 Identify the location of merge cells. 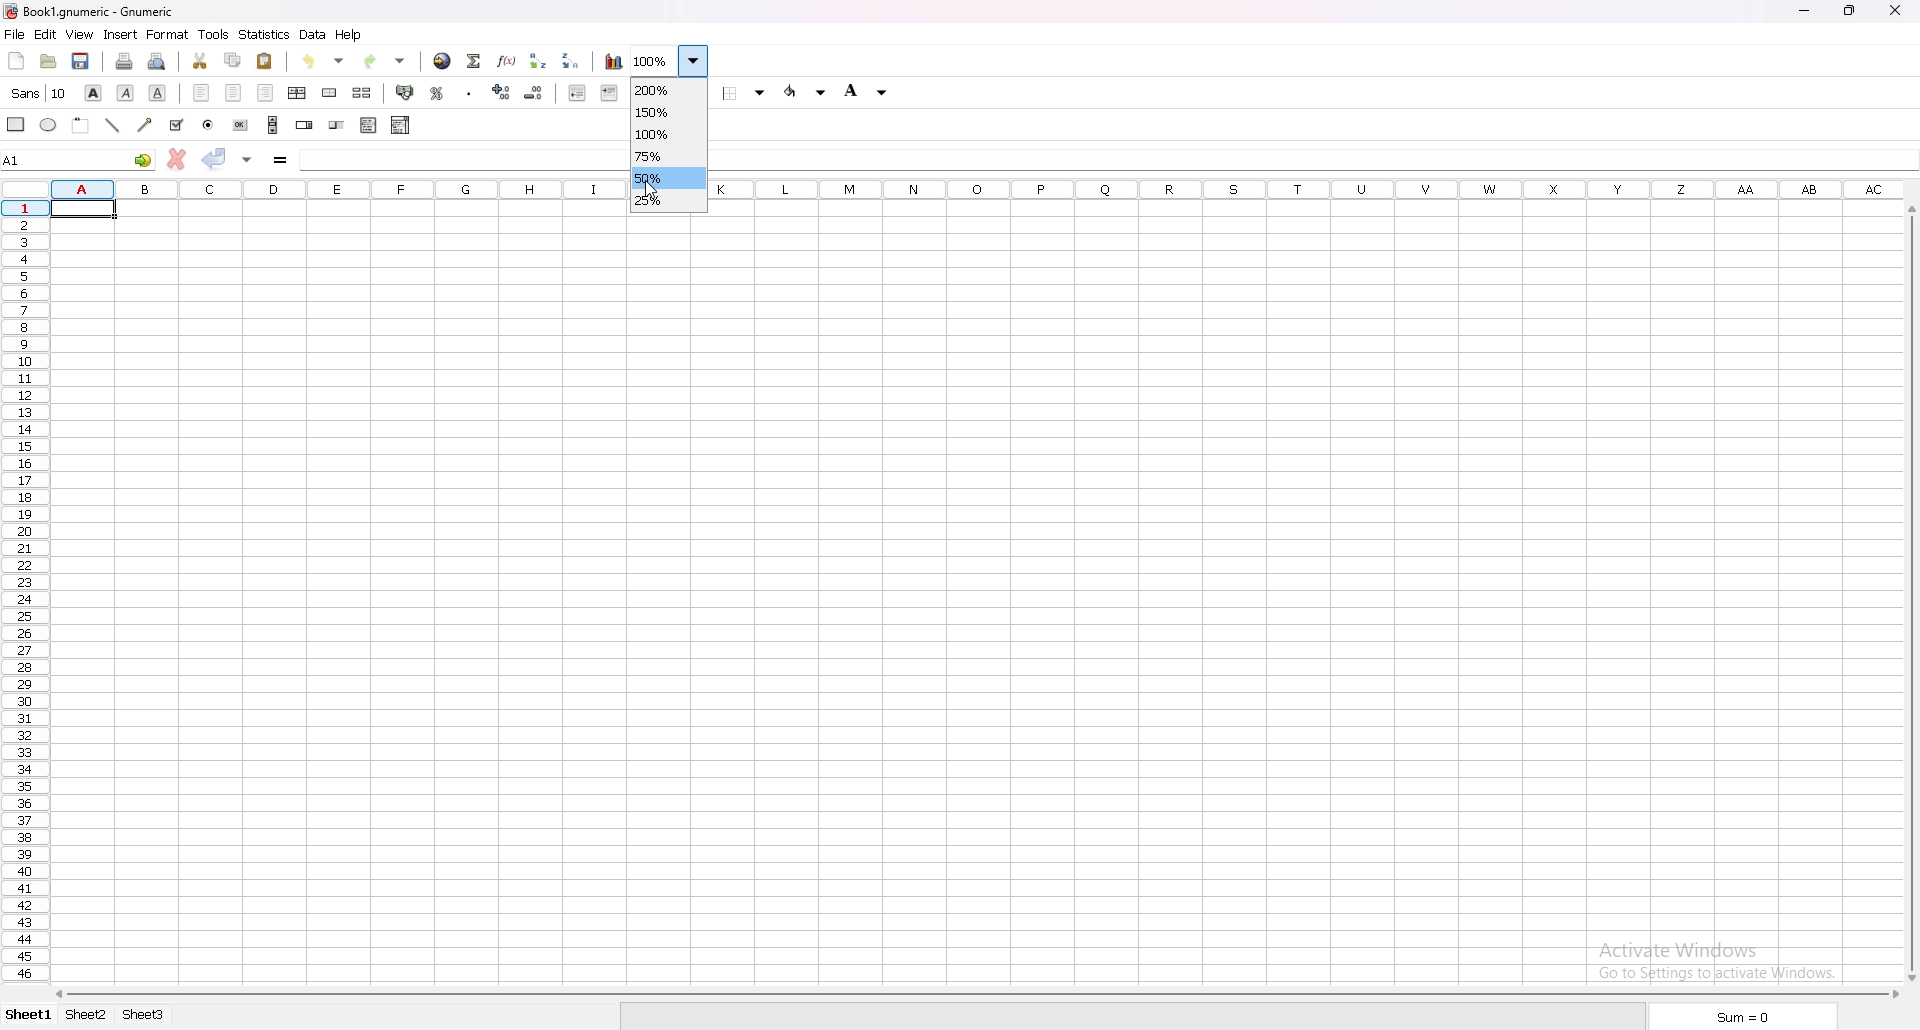
(329, 93).